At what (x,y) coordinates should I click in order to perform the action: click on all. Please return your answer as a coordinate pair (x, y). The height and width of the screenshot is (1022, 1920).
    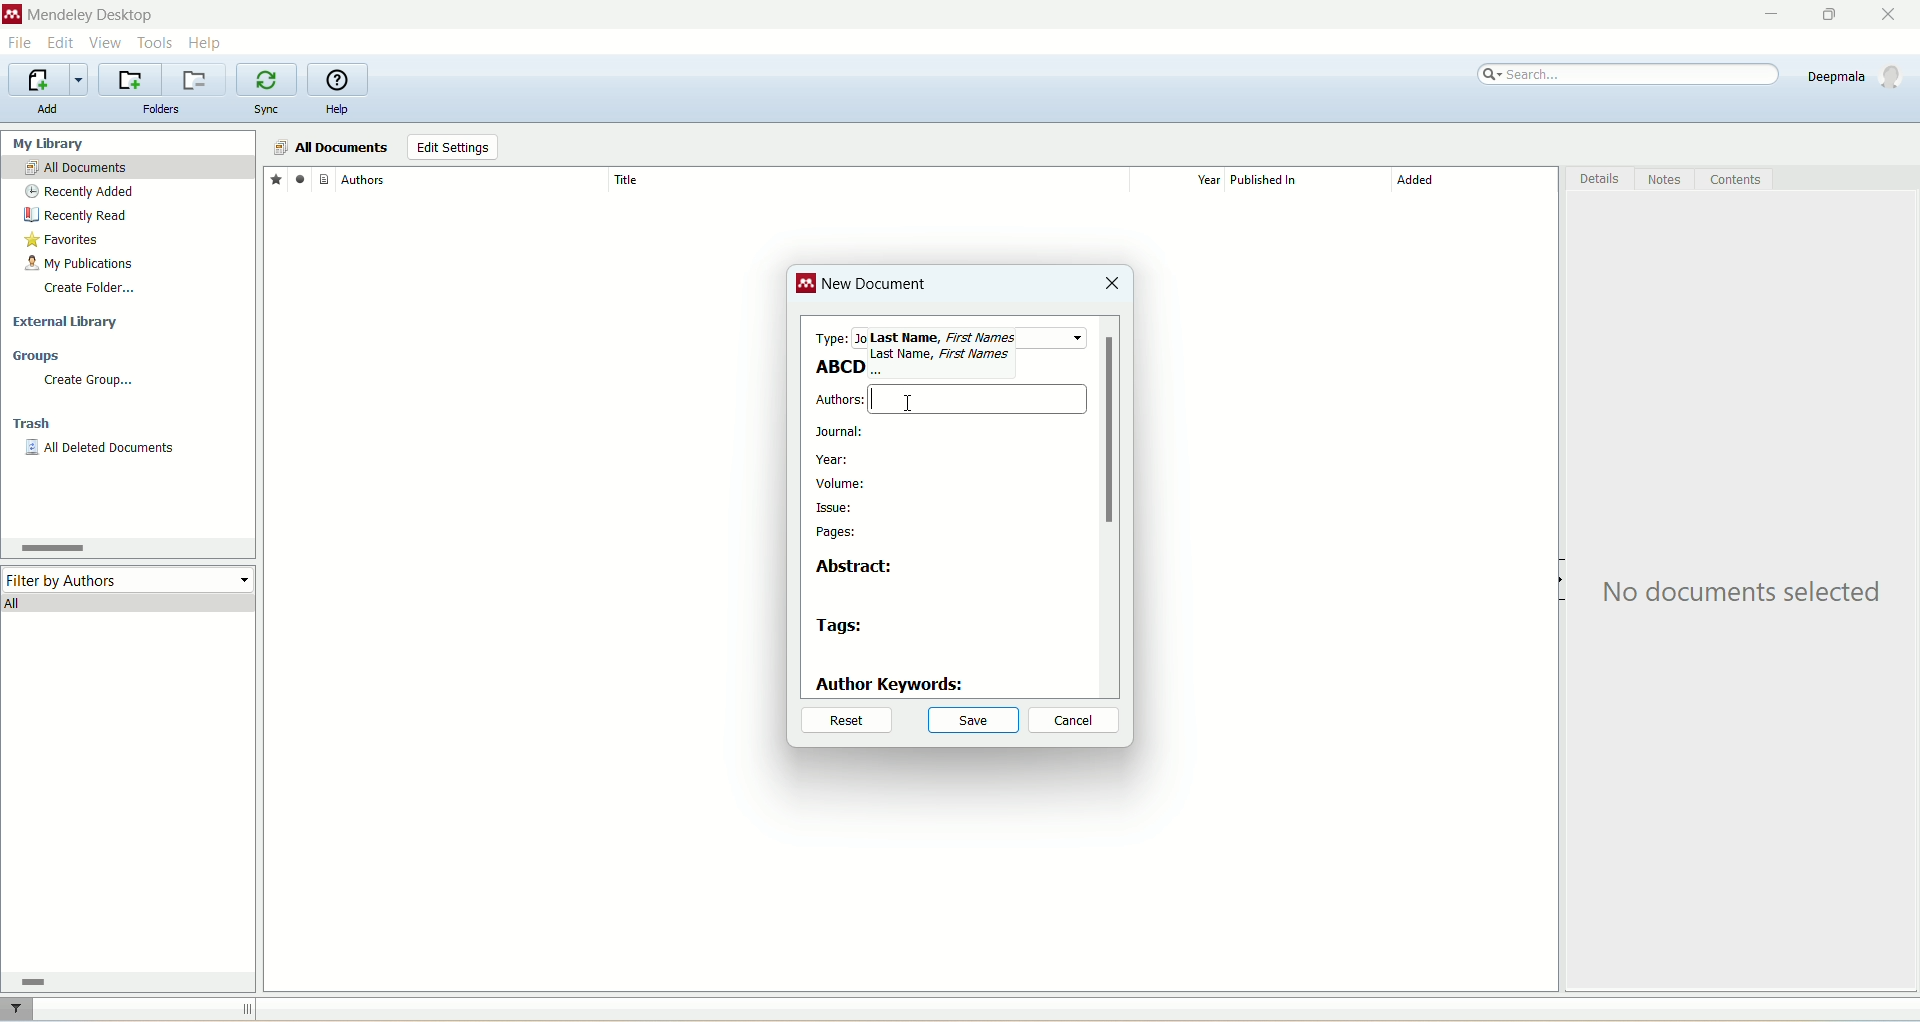
    Looking at the image, I should click on (130, 602).